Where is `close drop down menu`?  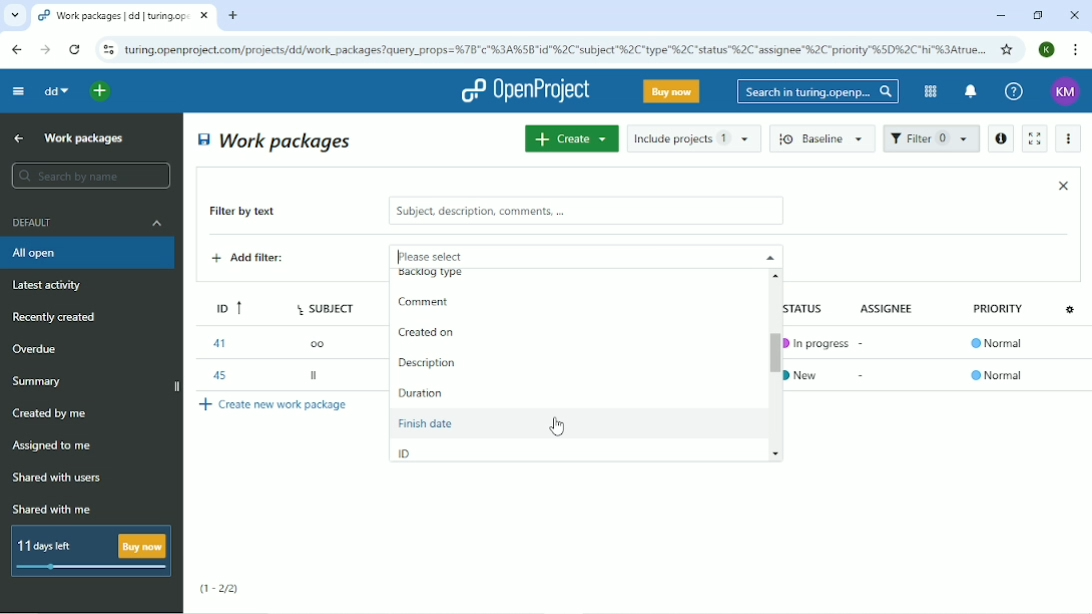
close drop down menu is located at coordinates (768, 256).